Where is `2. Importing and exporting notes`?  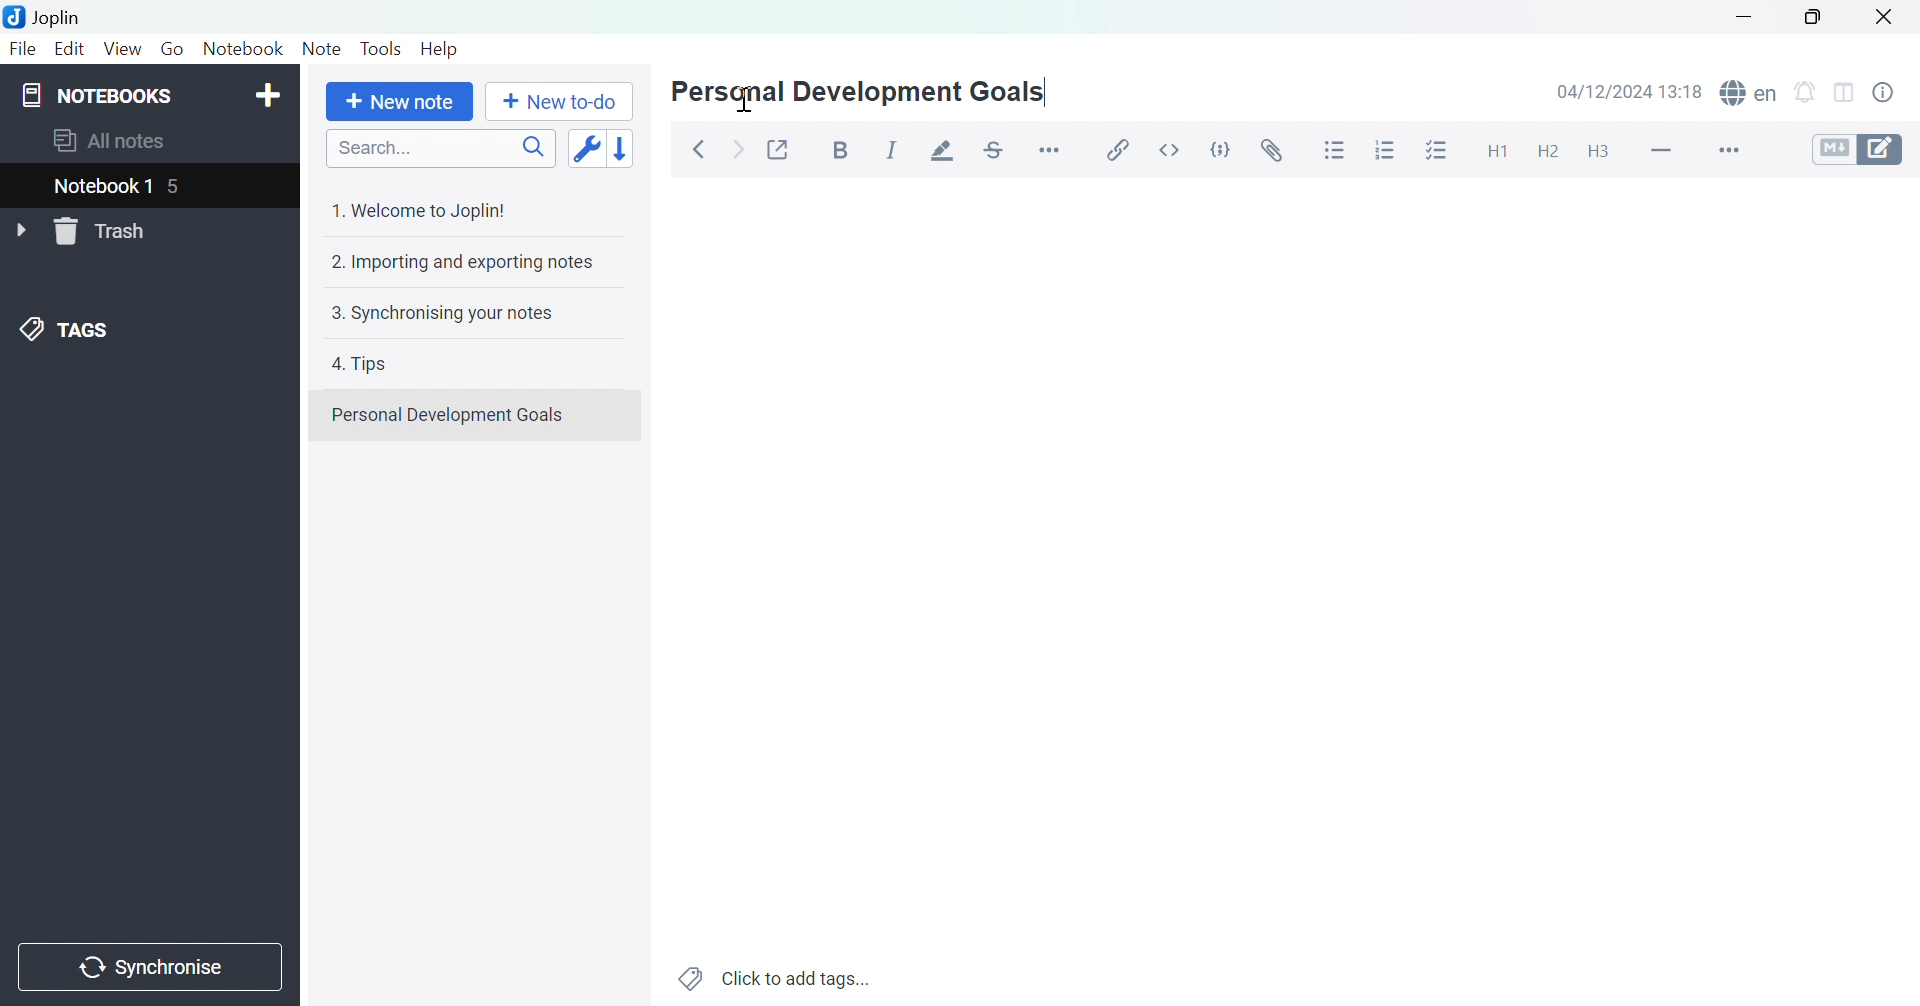 2. Importing and exporting notes is located at coordinates (460, 263).